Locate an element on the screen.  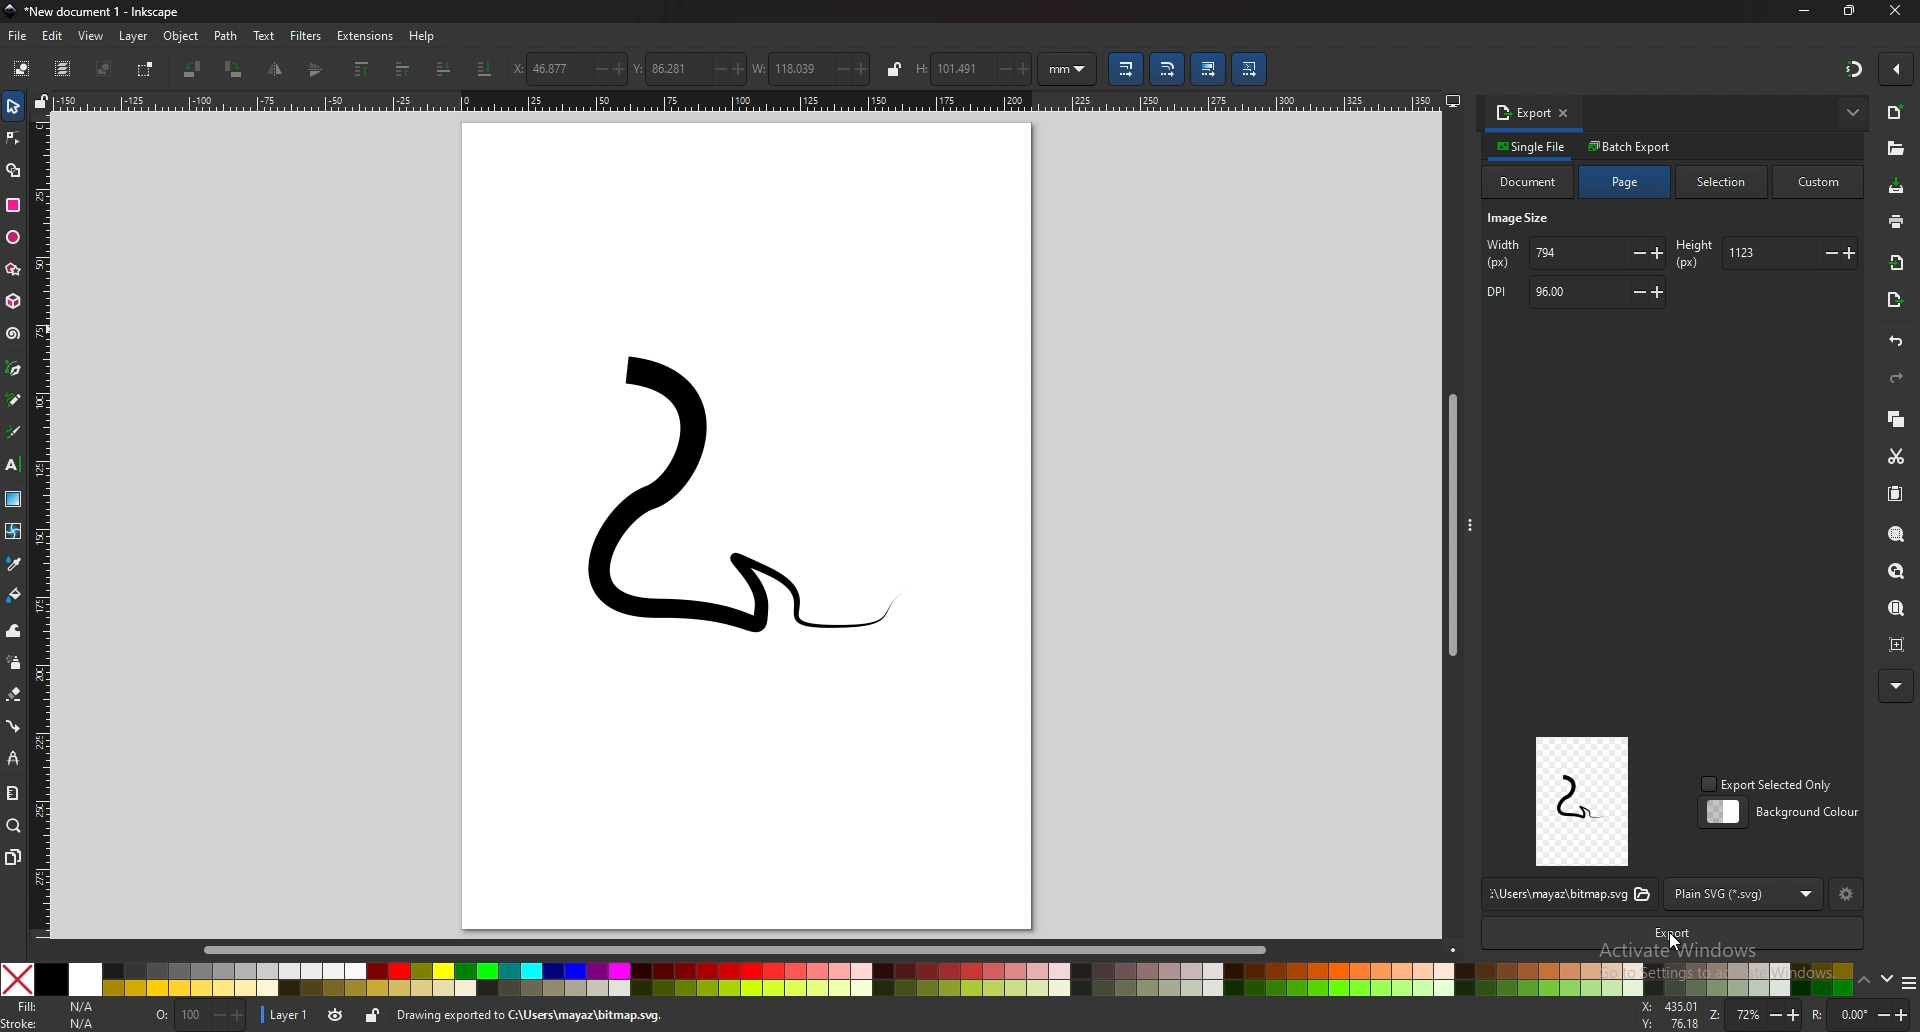
new is located at coordinates (1895, 112).